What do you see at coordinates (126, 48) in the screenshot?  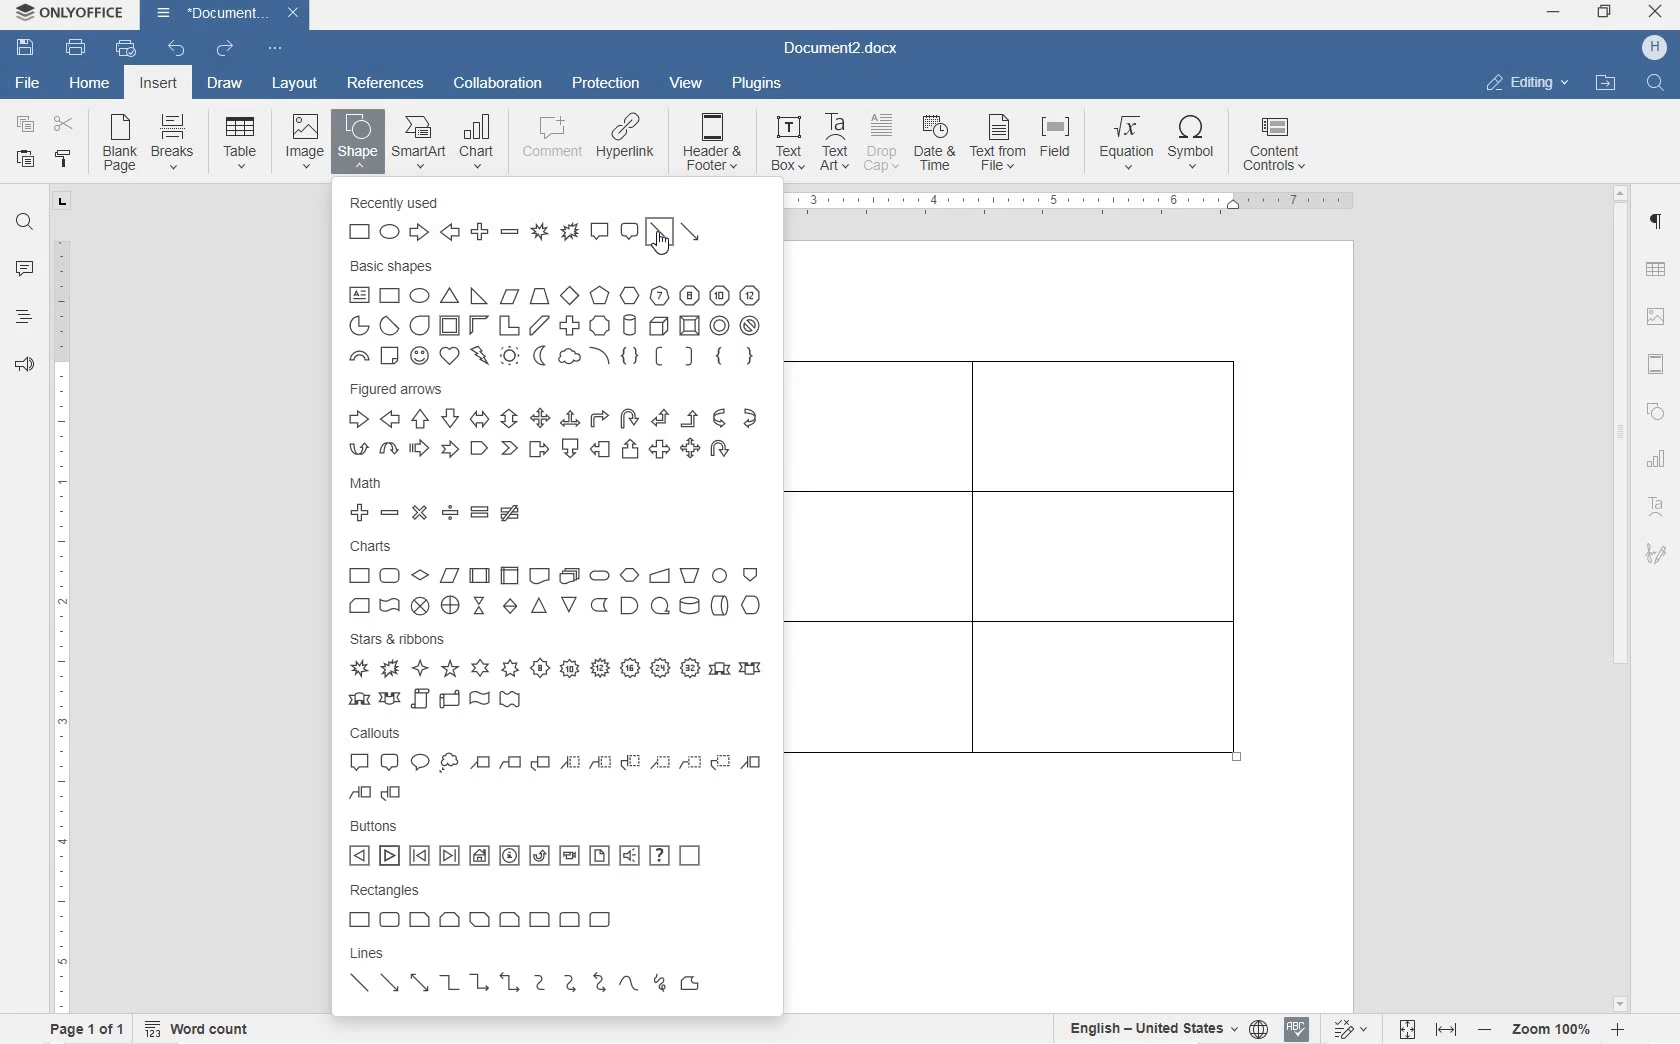 I see `quick print` at bounding box center [126, 48].